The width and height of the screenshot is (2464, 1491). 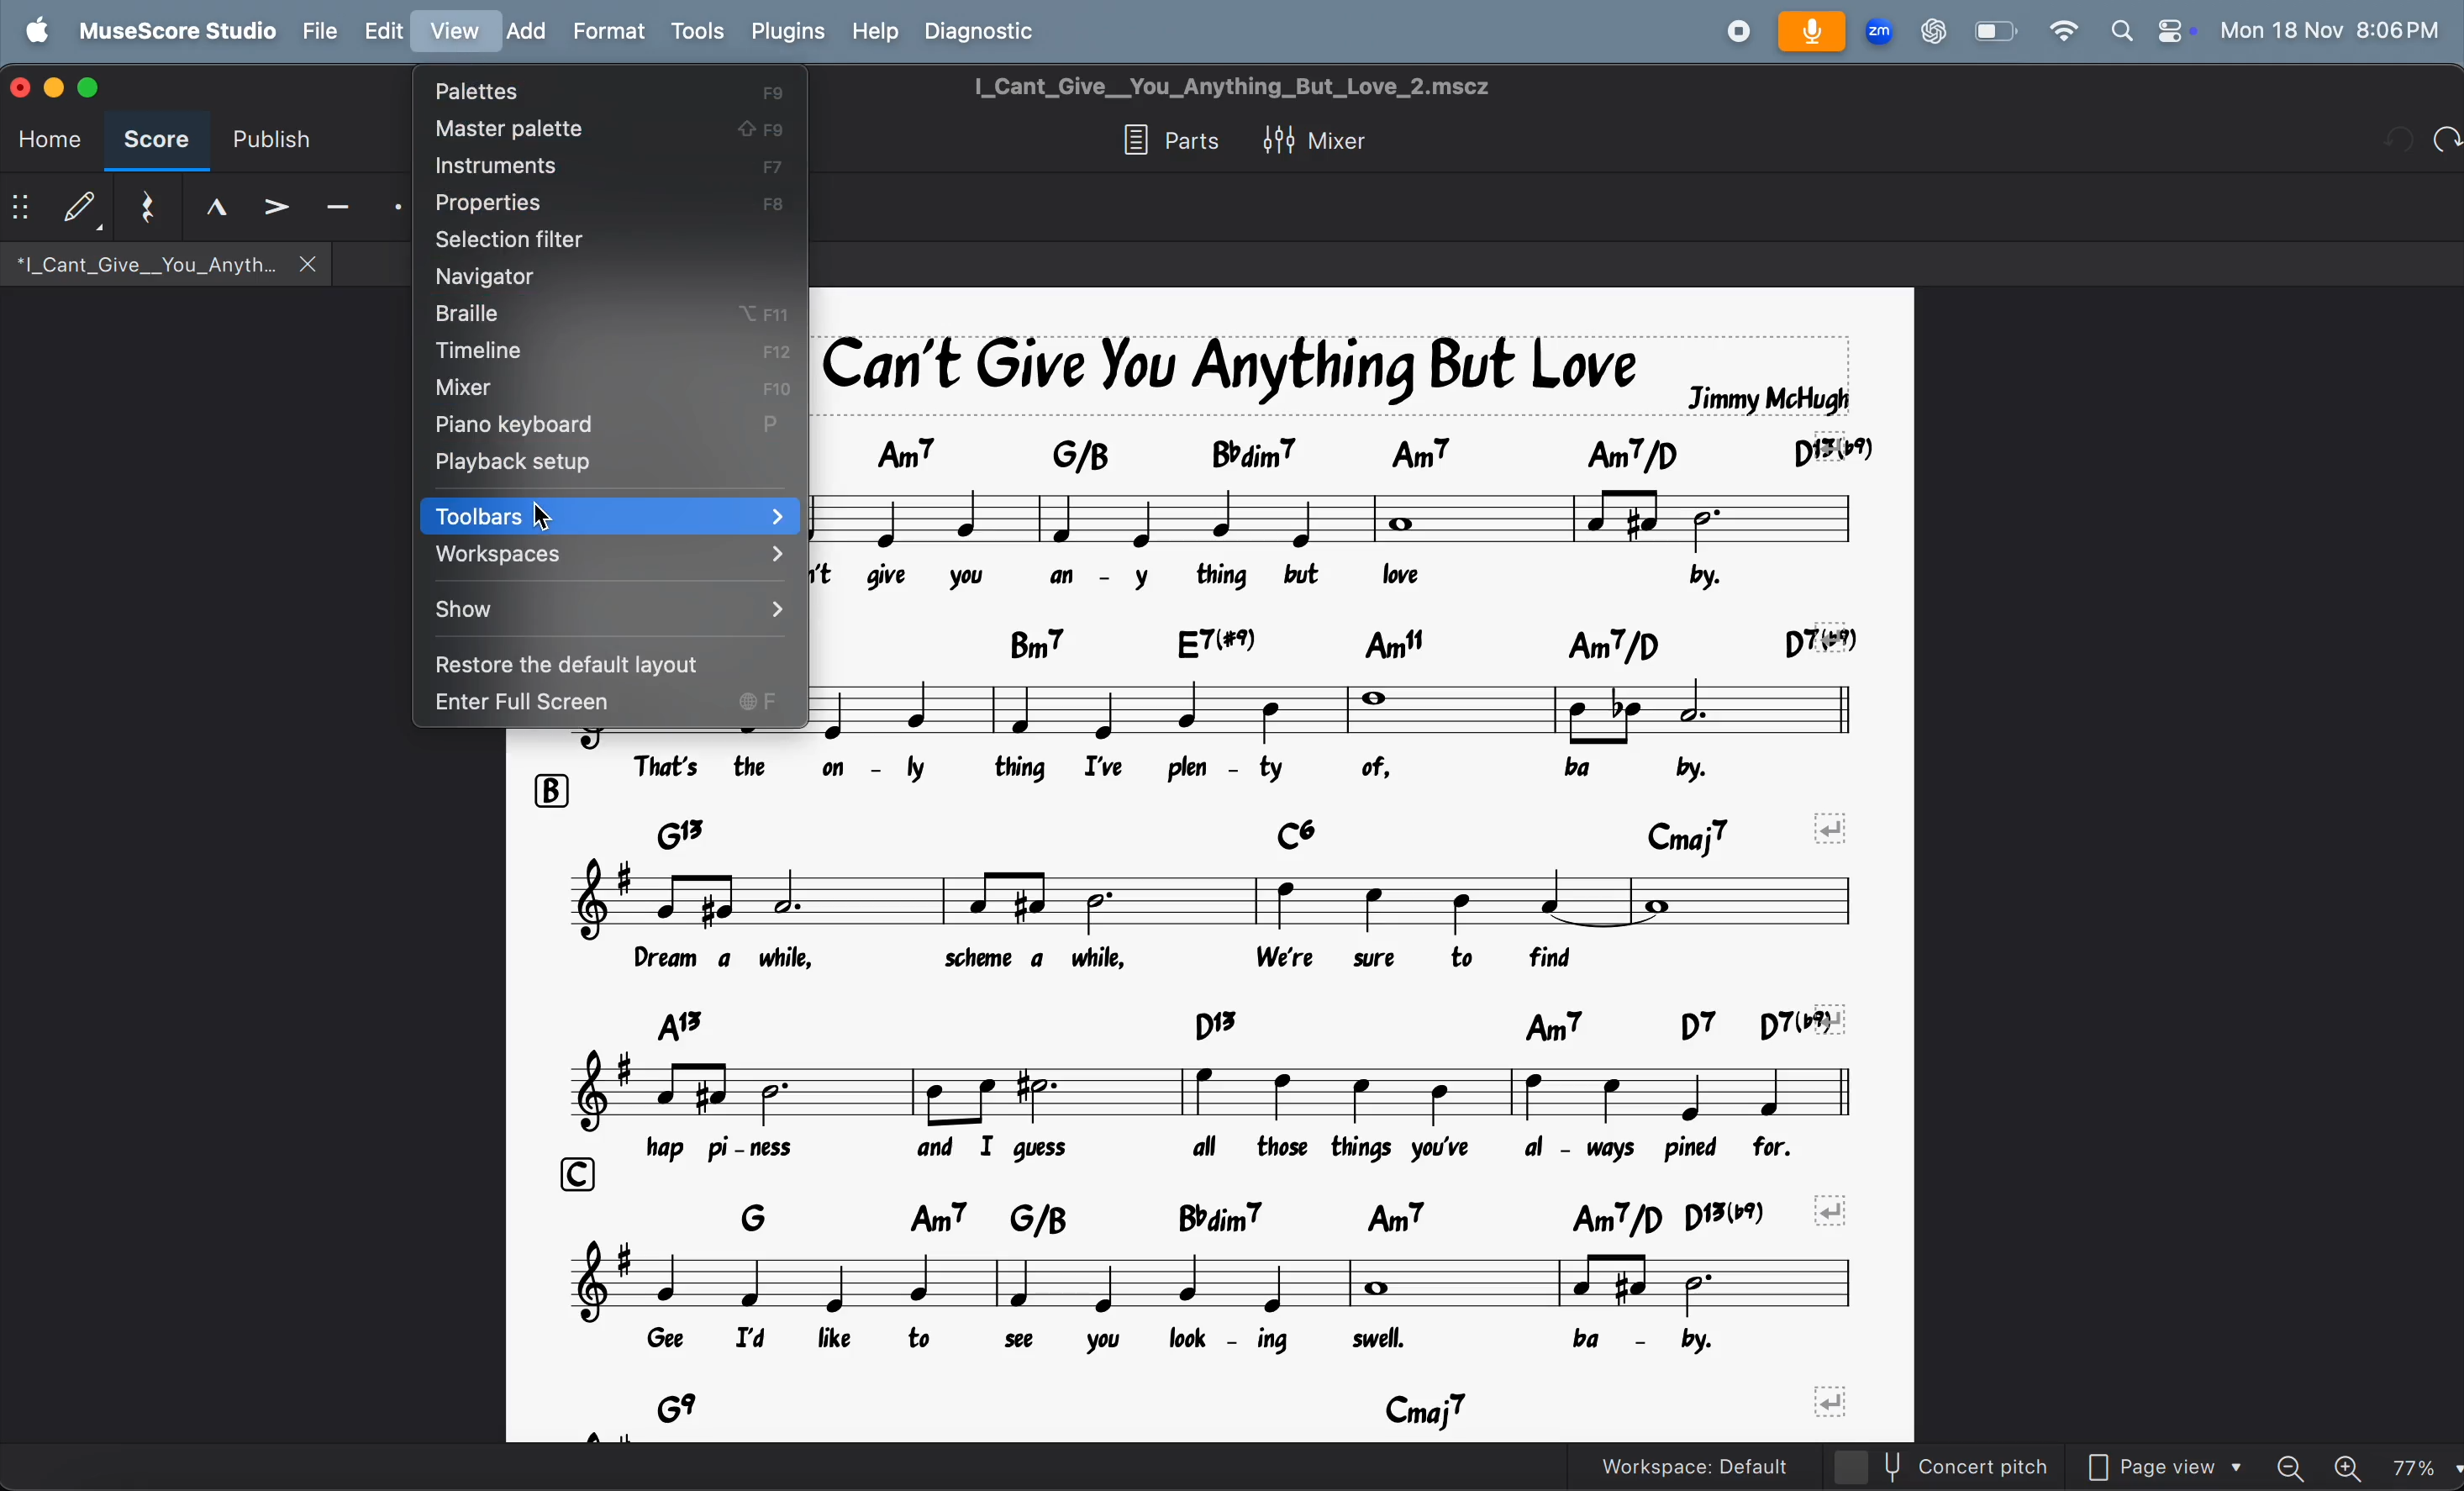 What do you see at coordinates (604, 350) in the screenshot?
I see `timline` at bounding box center [604, 350].